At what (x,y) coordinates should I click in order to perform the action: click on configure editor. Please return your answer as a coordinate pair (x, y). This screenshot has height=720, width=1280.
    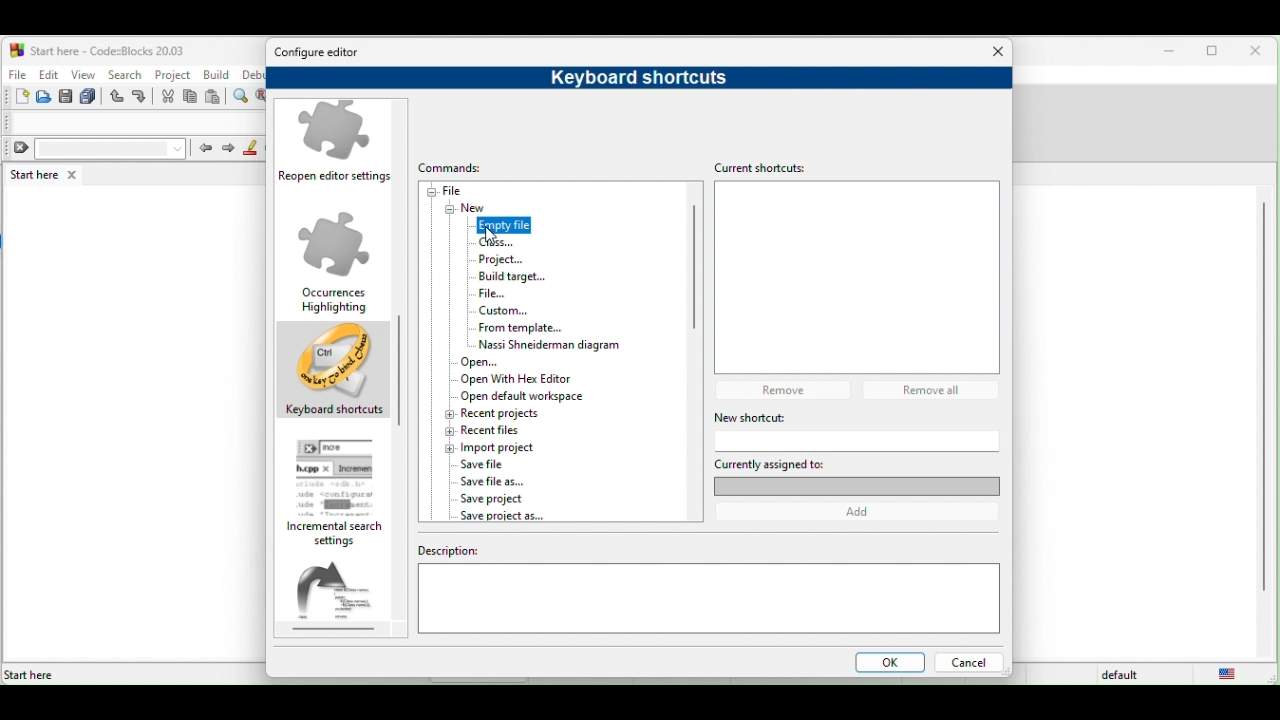
    Looking at the image, I should click on (323, 53).